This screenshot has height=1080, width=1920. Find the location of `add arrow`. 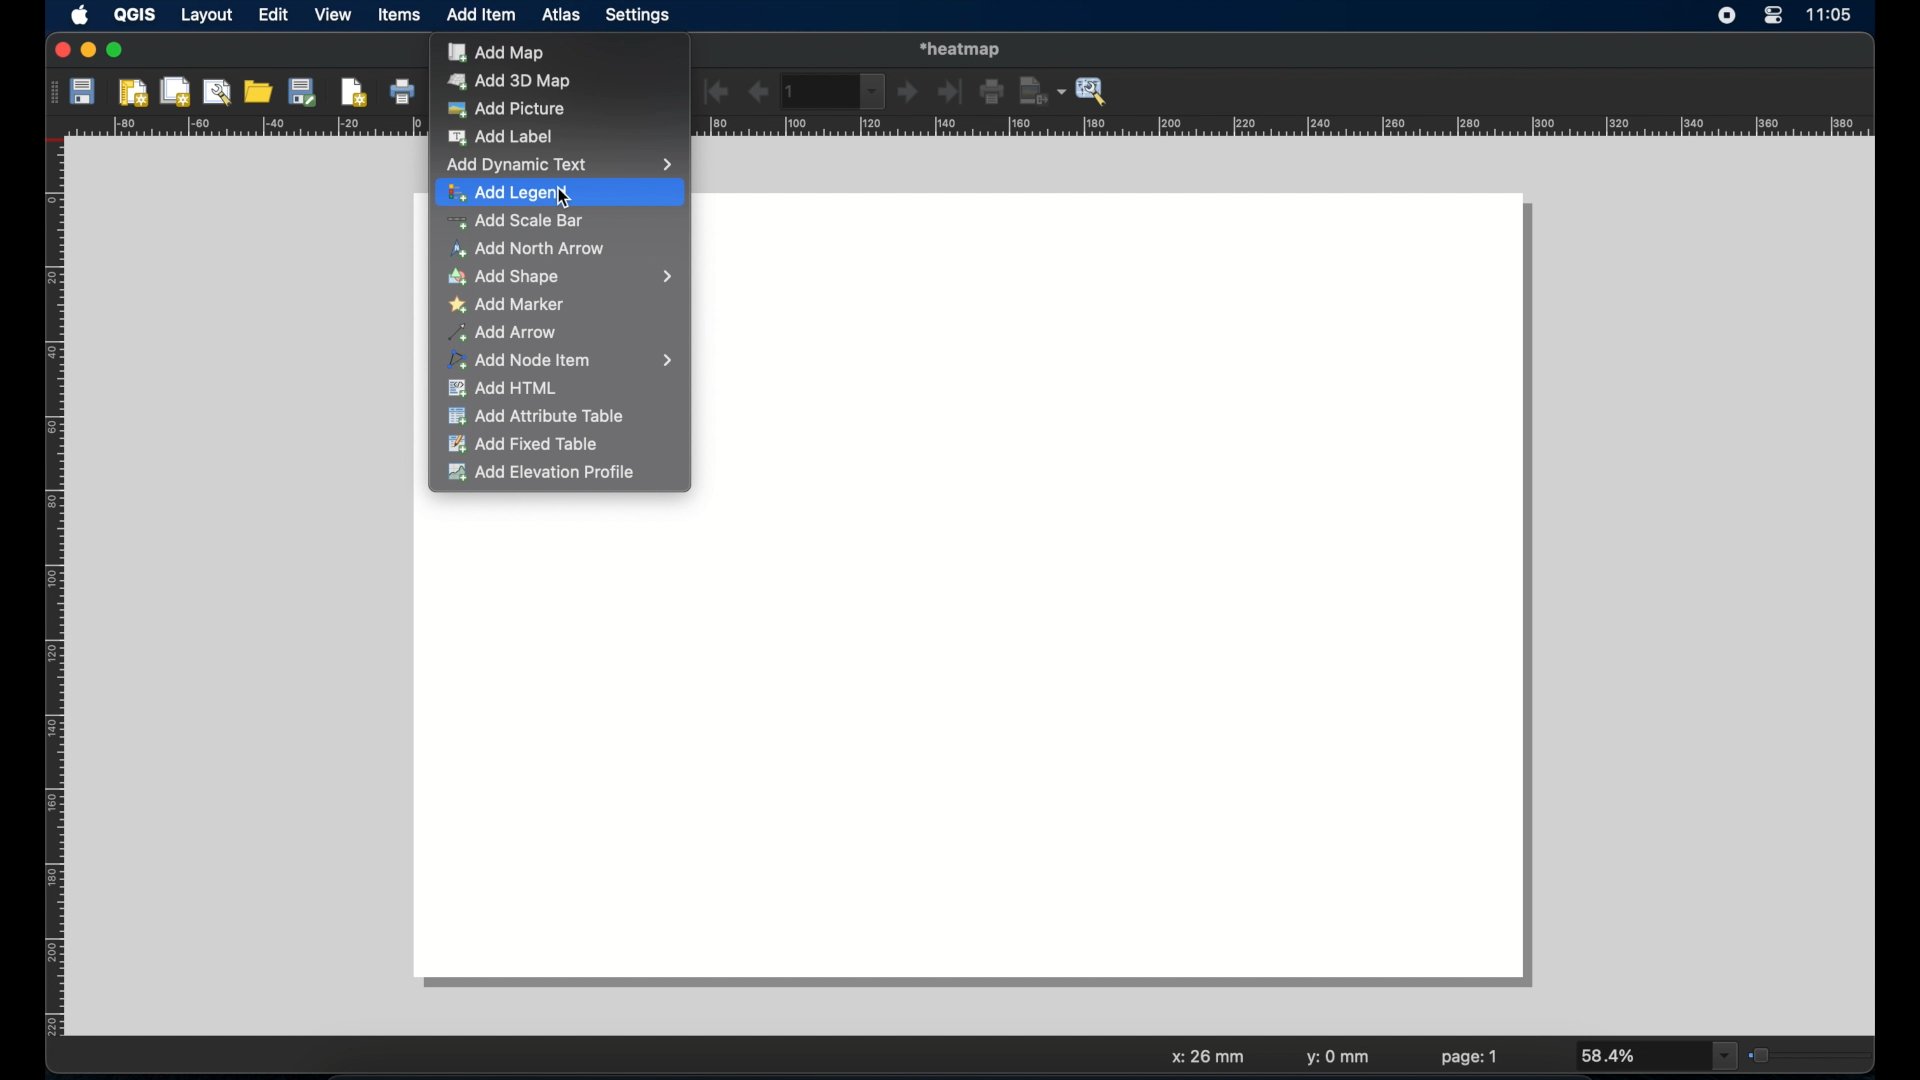

add arrow is located at coordinates (505, 333).